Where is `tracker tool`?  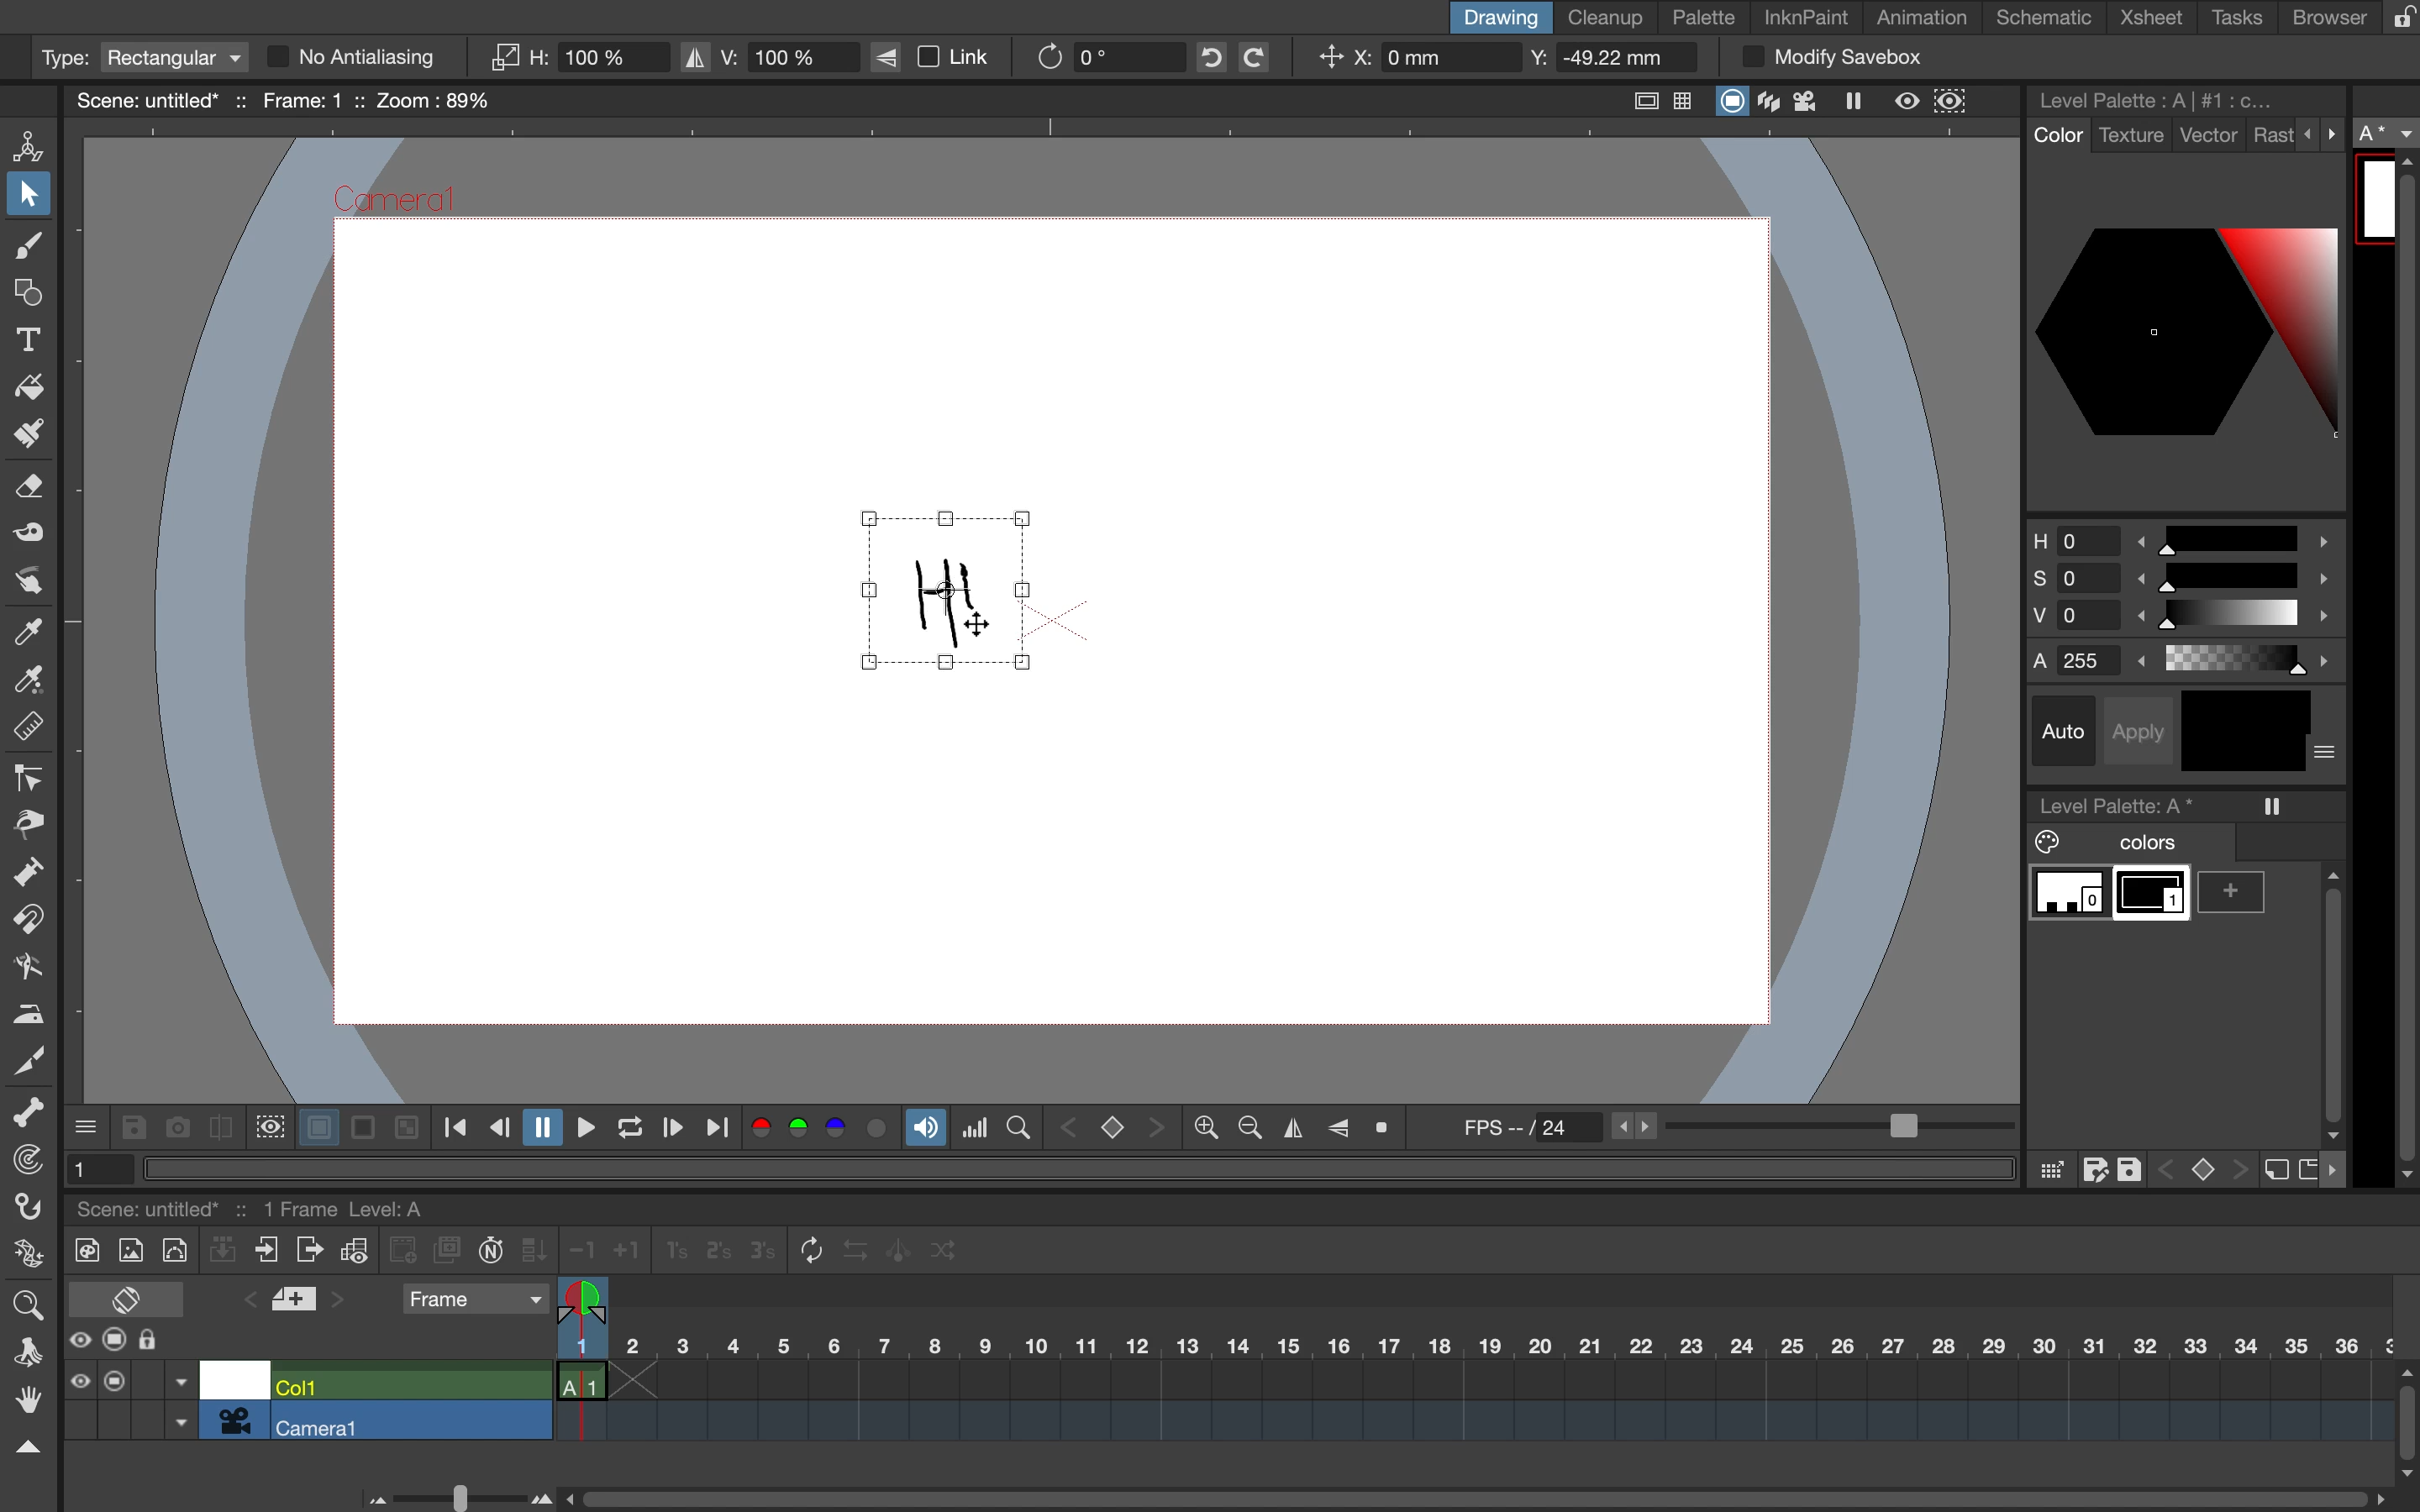 tracker tool is located at coordinates (23, 1163).